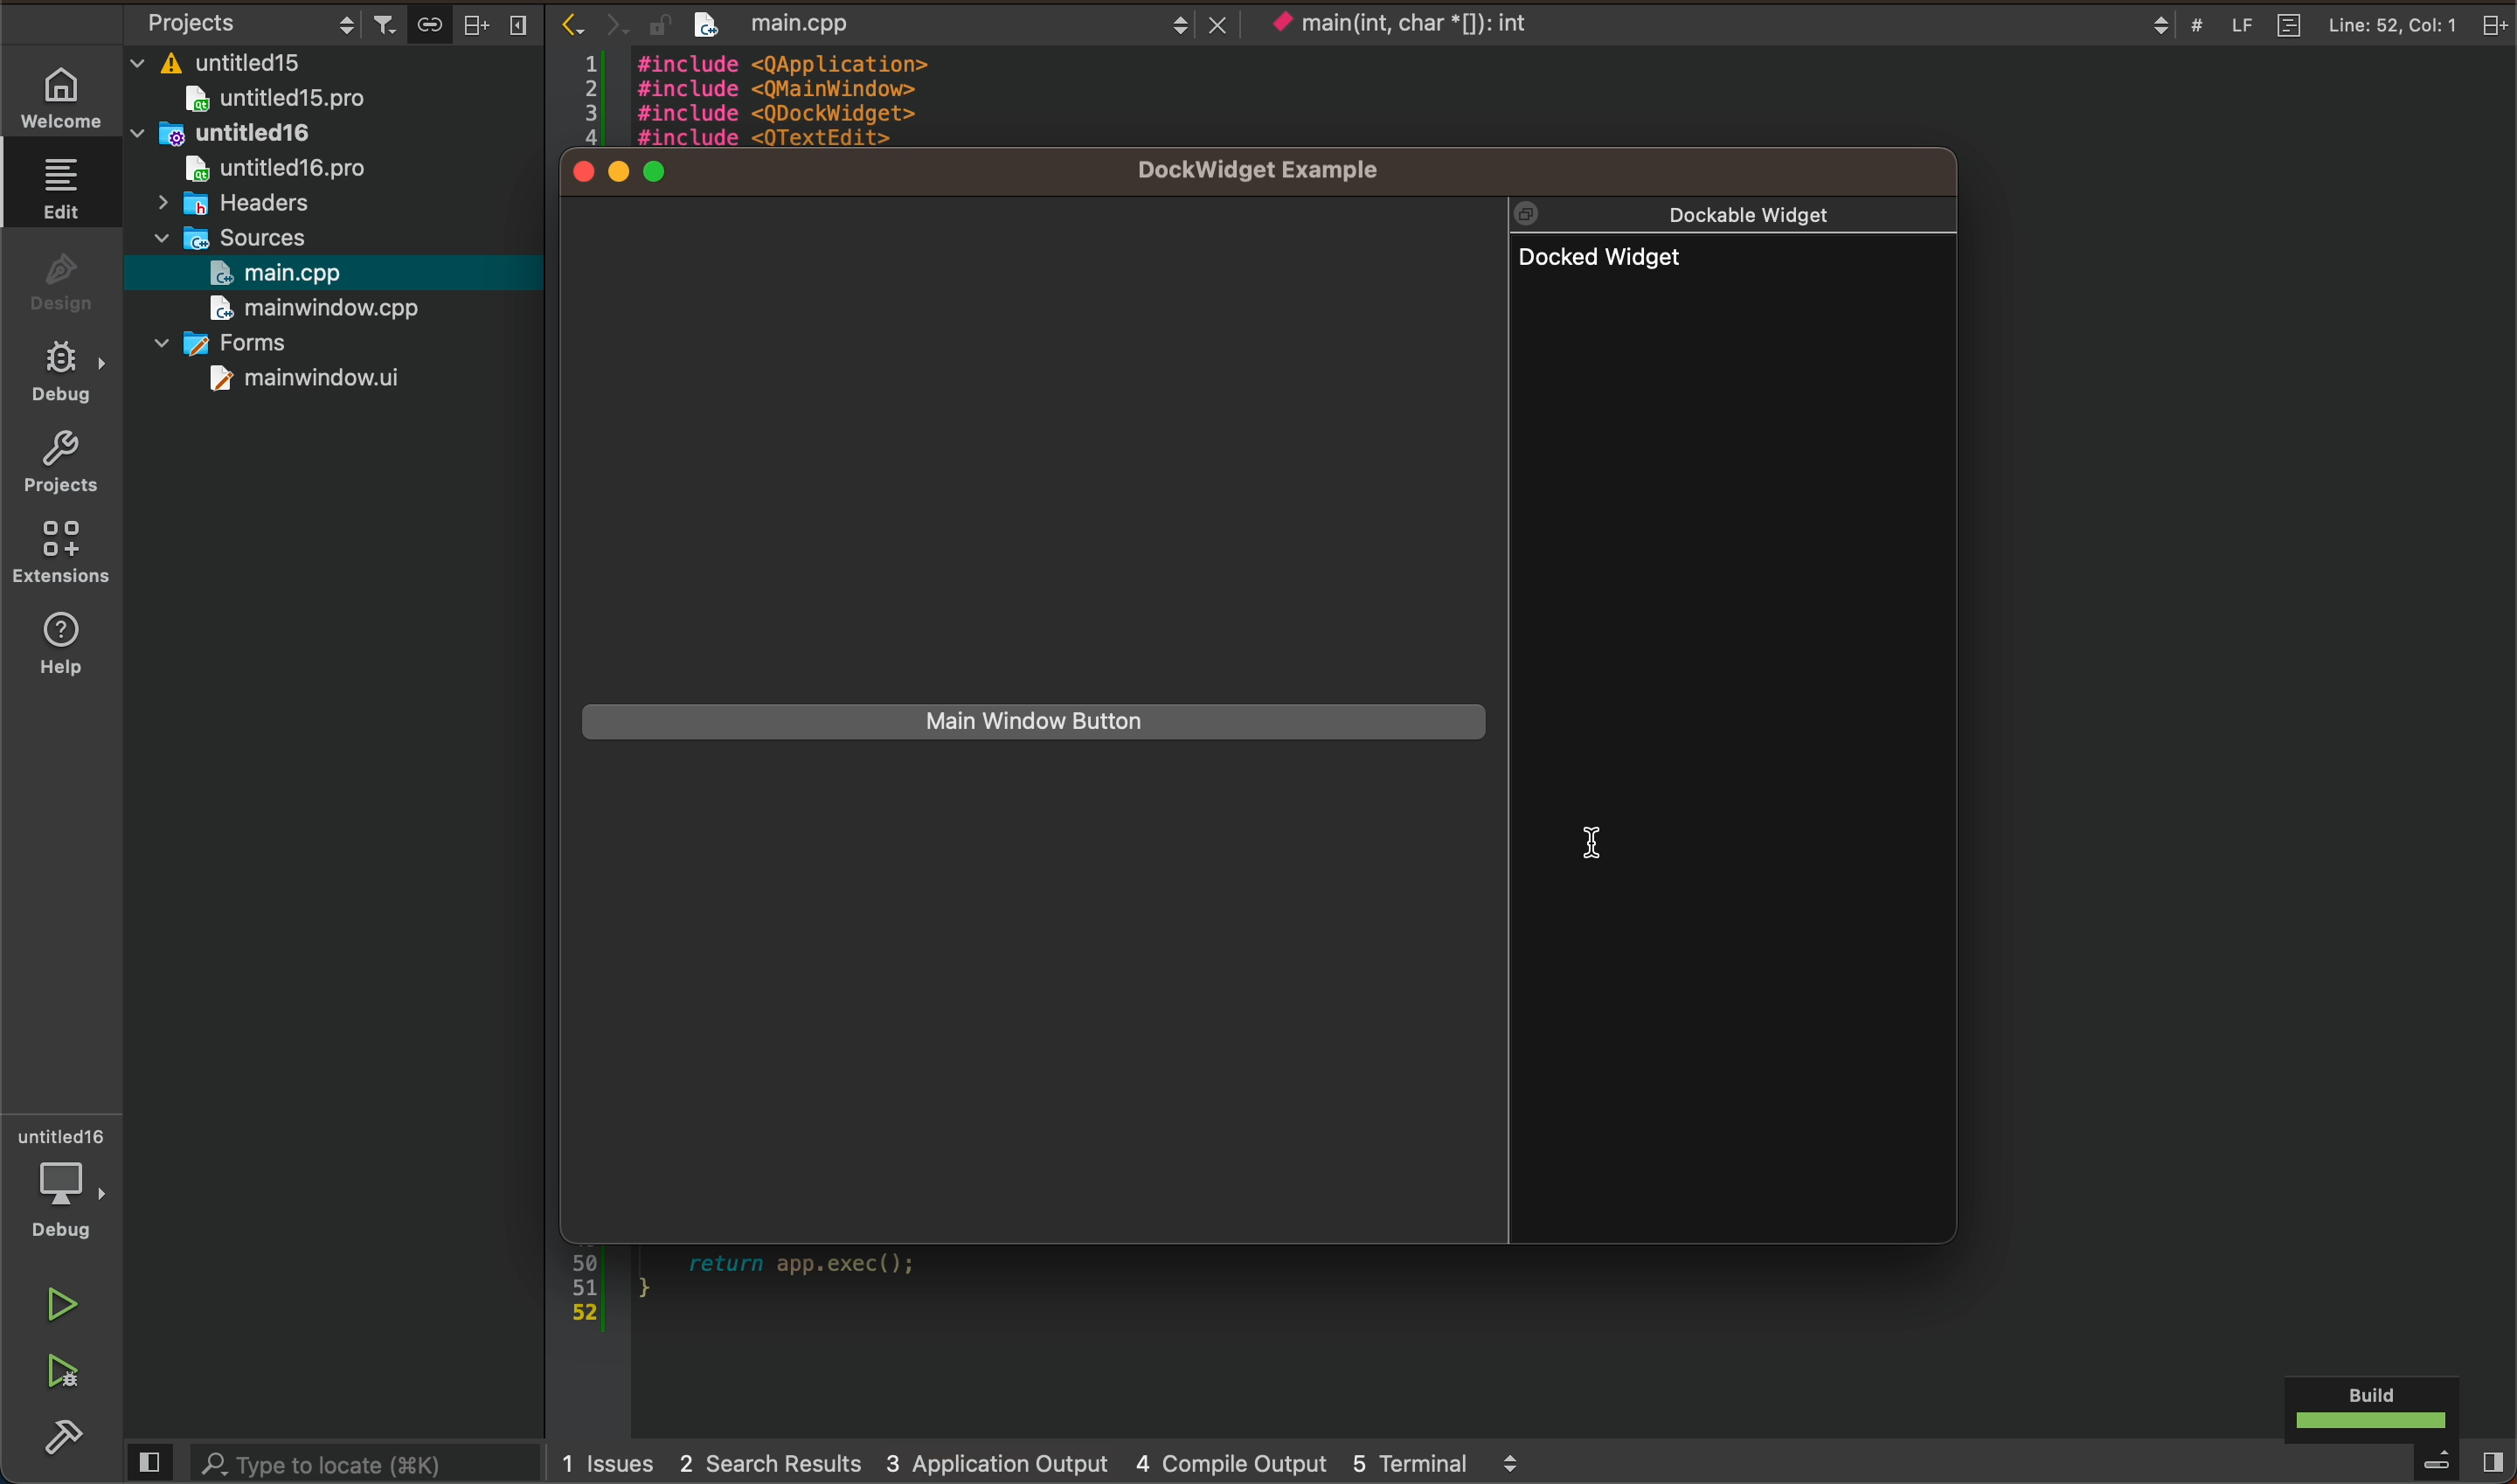  Describe the element at coordinates (67, 1371) in the screenshot. I see `run and debug` at that location.